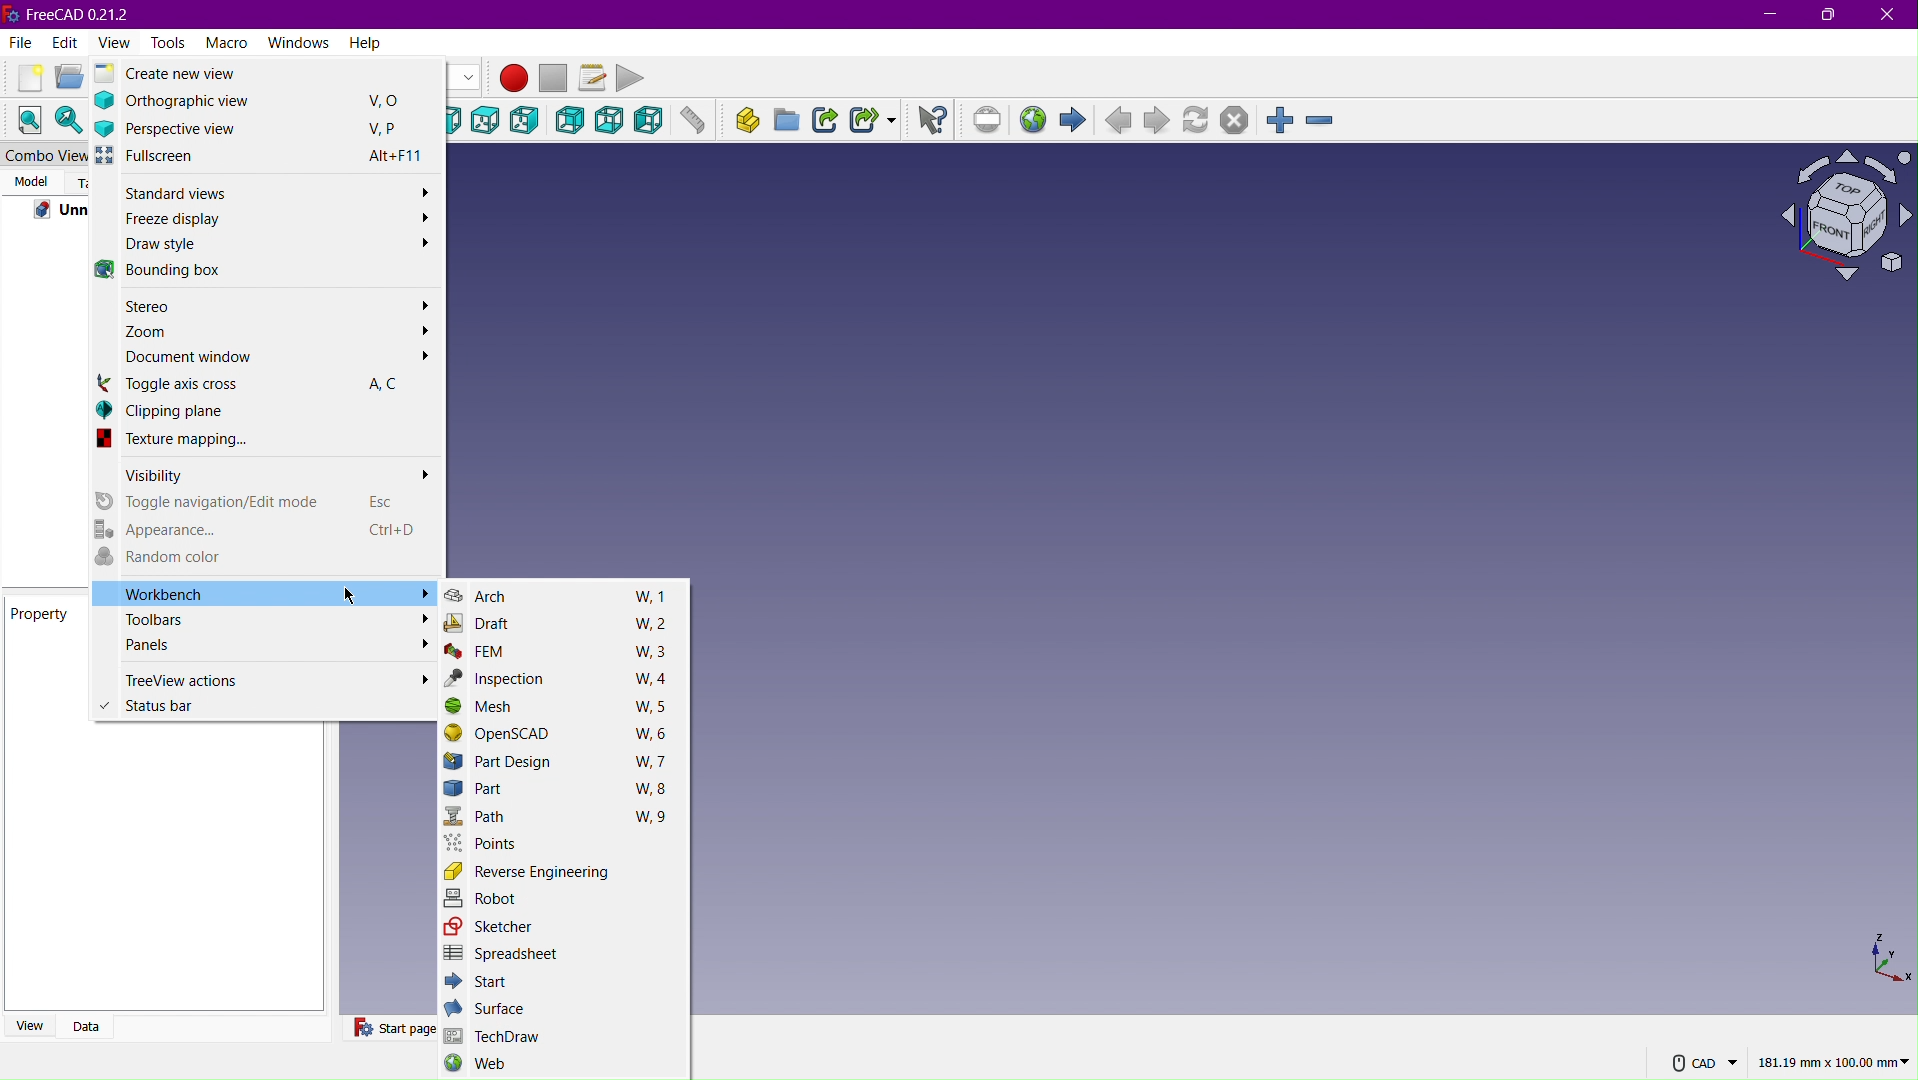 The height and width of the screenshot is (1080, 1918). Describe the element at coordinates (1882, 958) in the screenshot. I see `XYZ view` at that location.